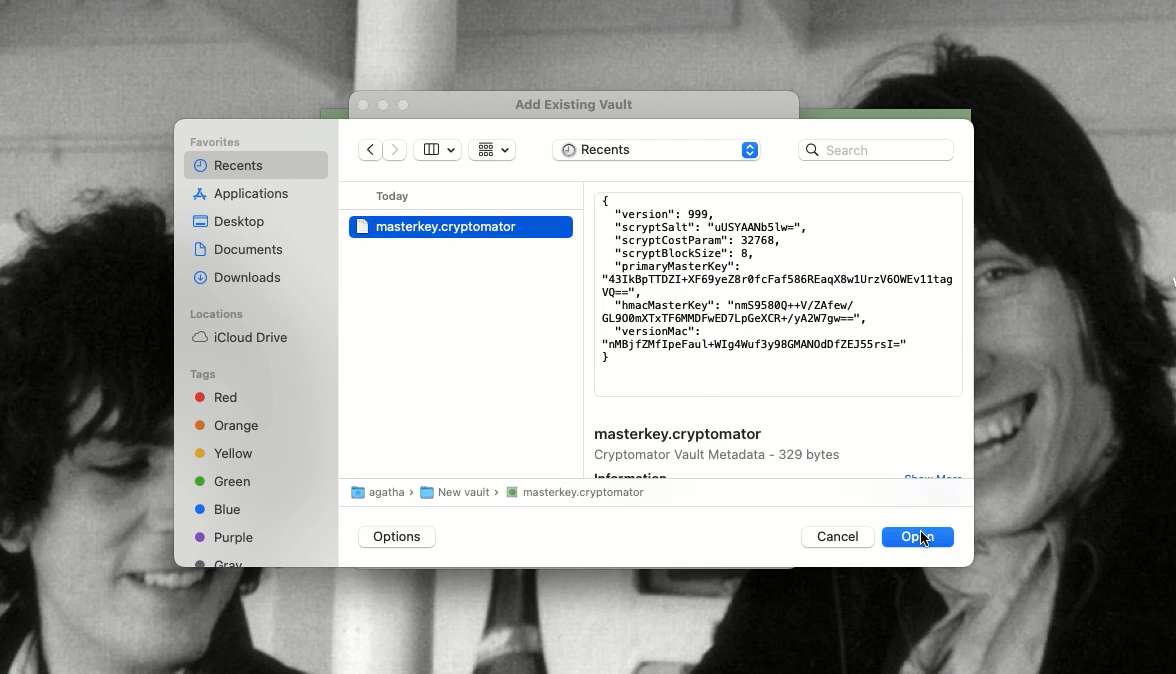 This screenshot has width=1176, height=674. I want to click on Purple, so click(225, 537).